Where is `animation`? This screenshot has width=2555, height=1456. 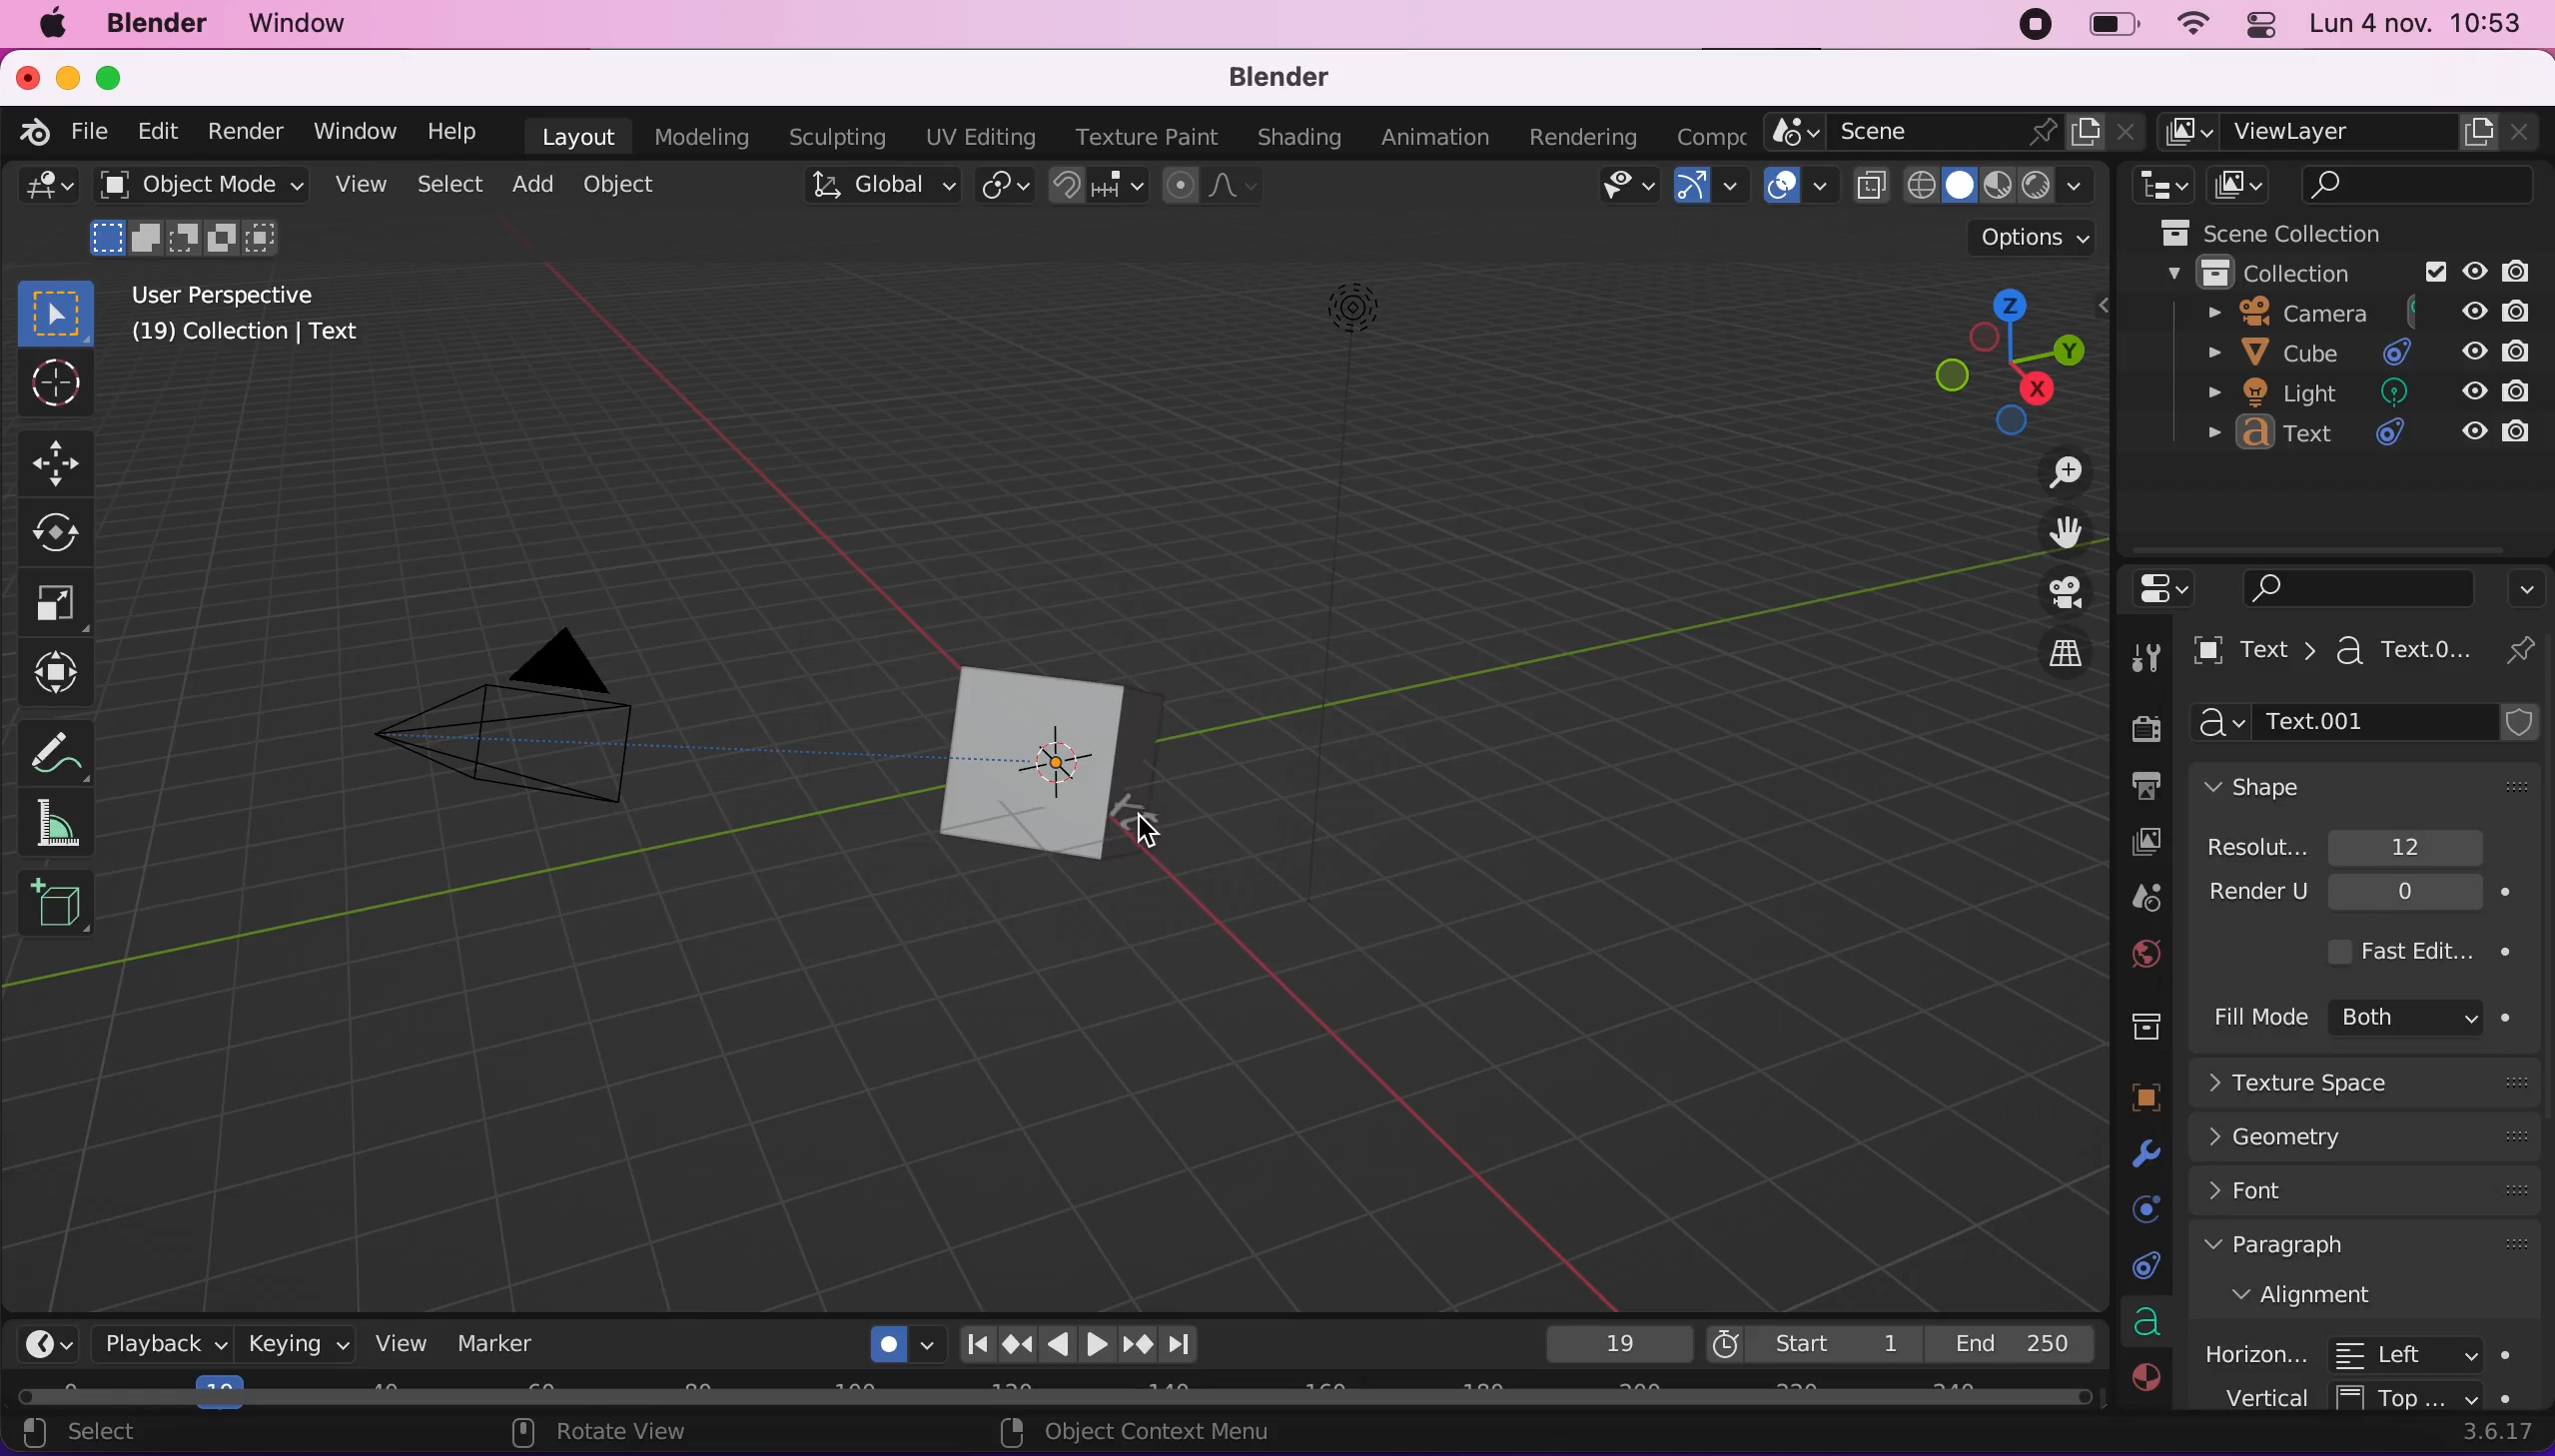
animation is located at coordinates (1436, 138).